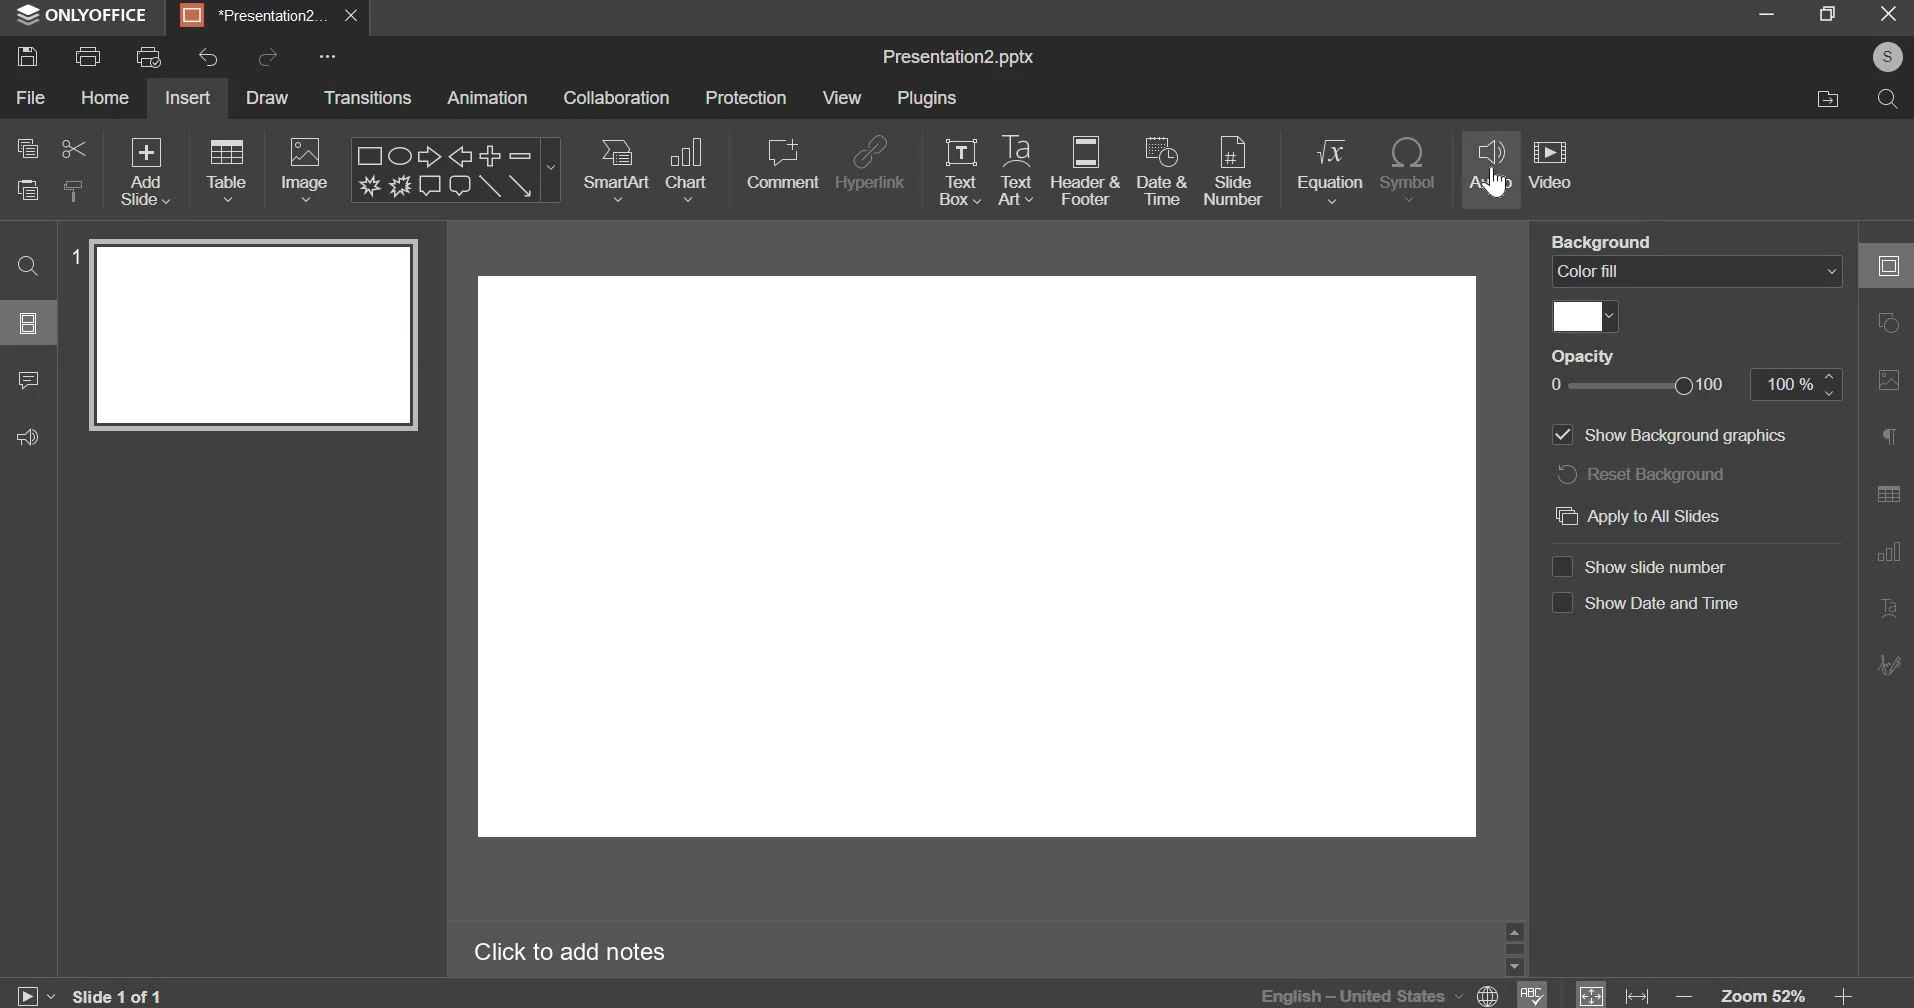 This screenshot has width=1914, height=1008. What do you see at coordinates (1162, 170) in the screenshot?
I see `date & time` at bounding box center [1162, 170].